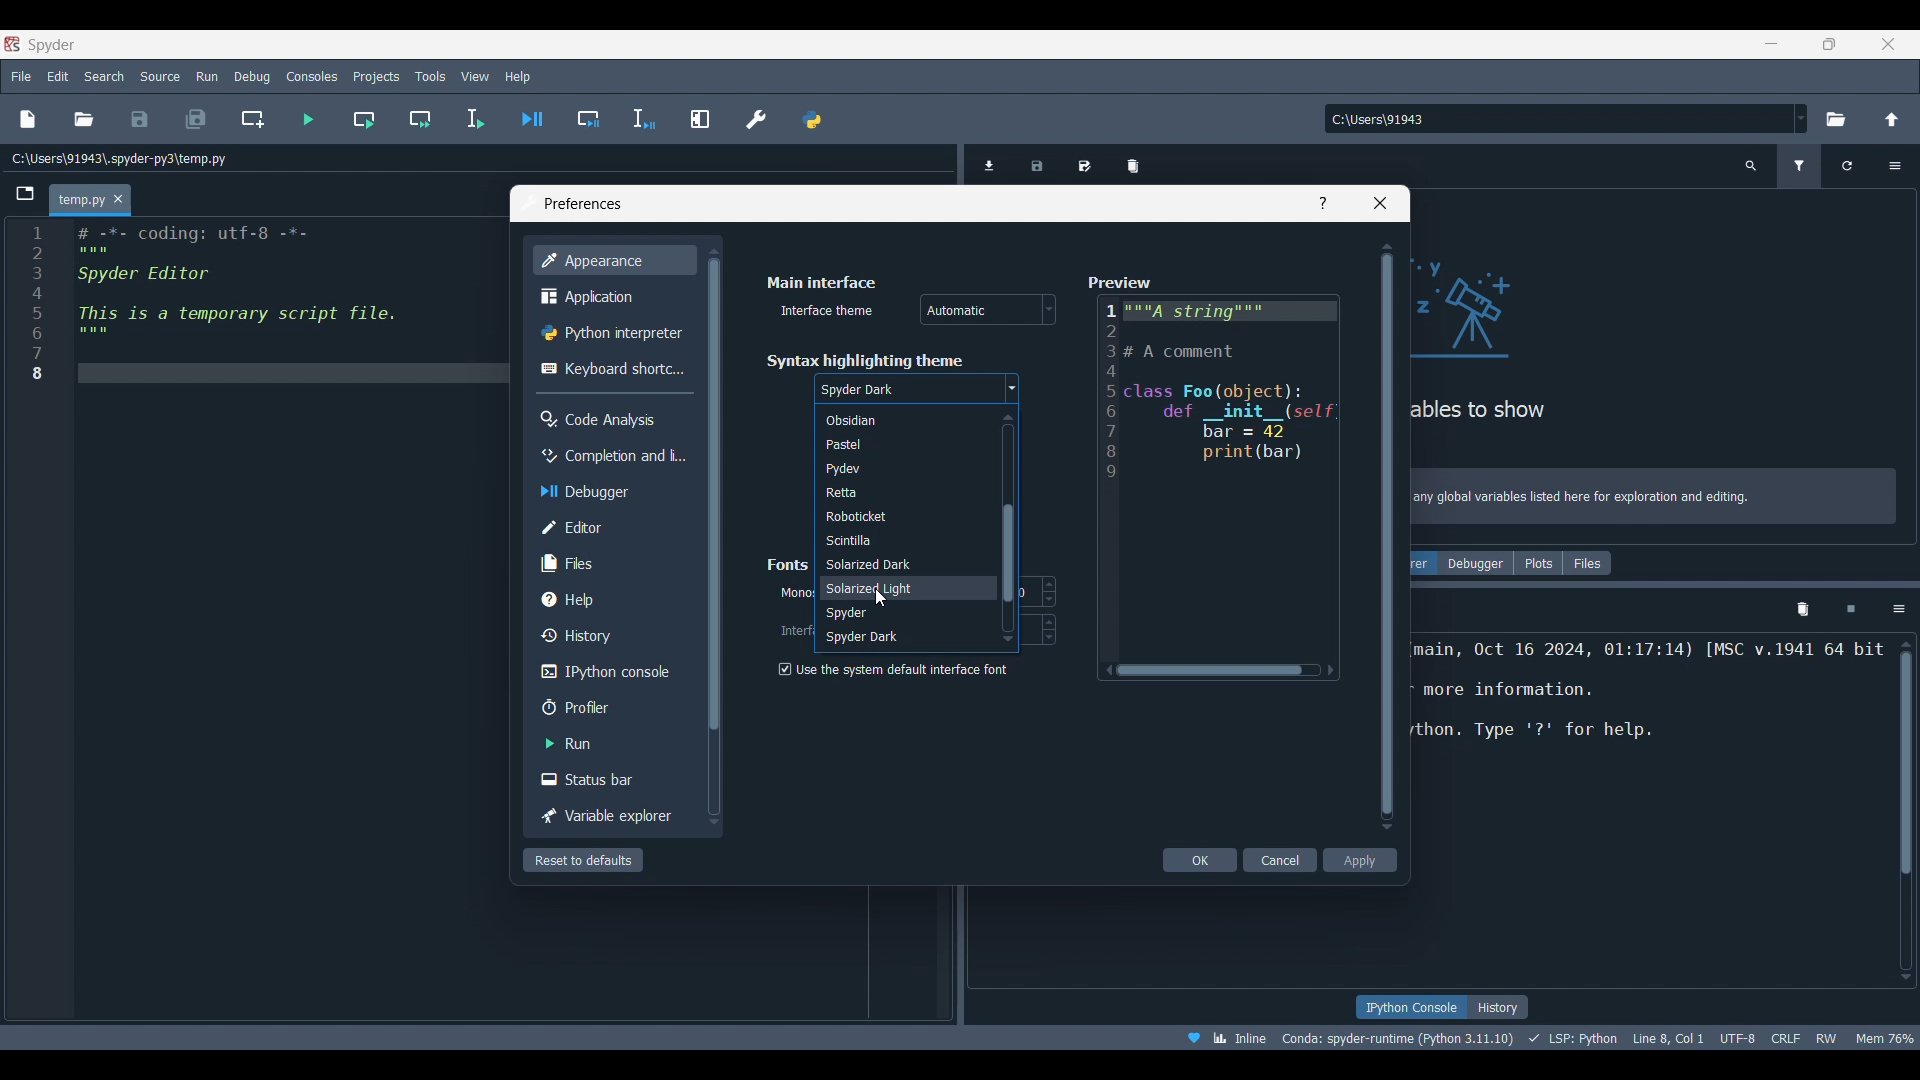  Describe the element at coordinates (1736, 1037) in the screenshot. I see `utf-8` at that location.